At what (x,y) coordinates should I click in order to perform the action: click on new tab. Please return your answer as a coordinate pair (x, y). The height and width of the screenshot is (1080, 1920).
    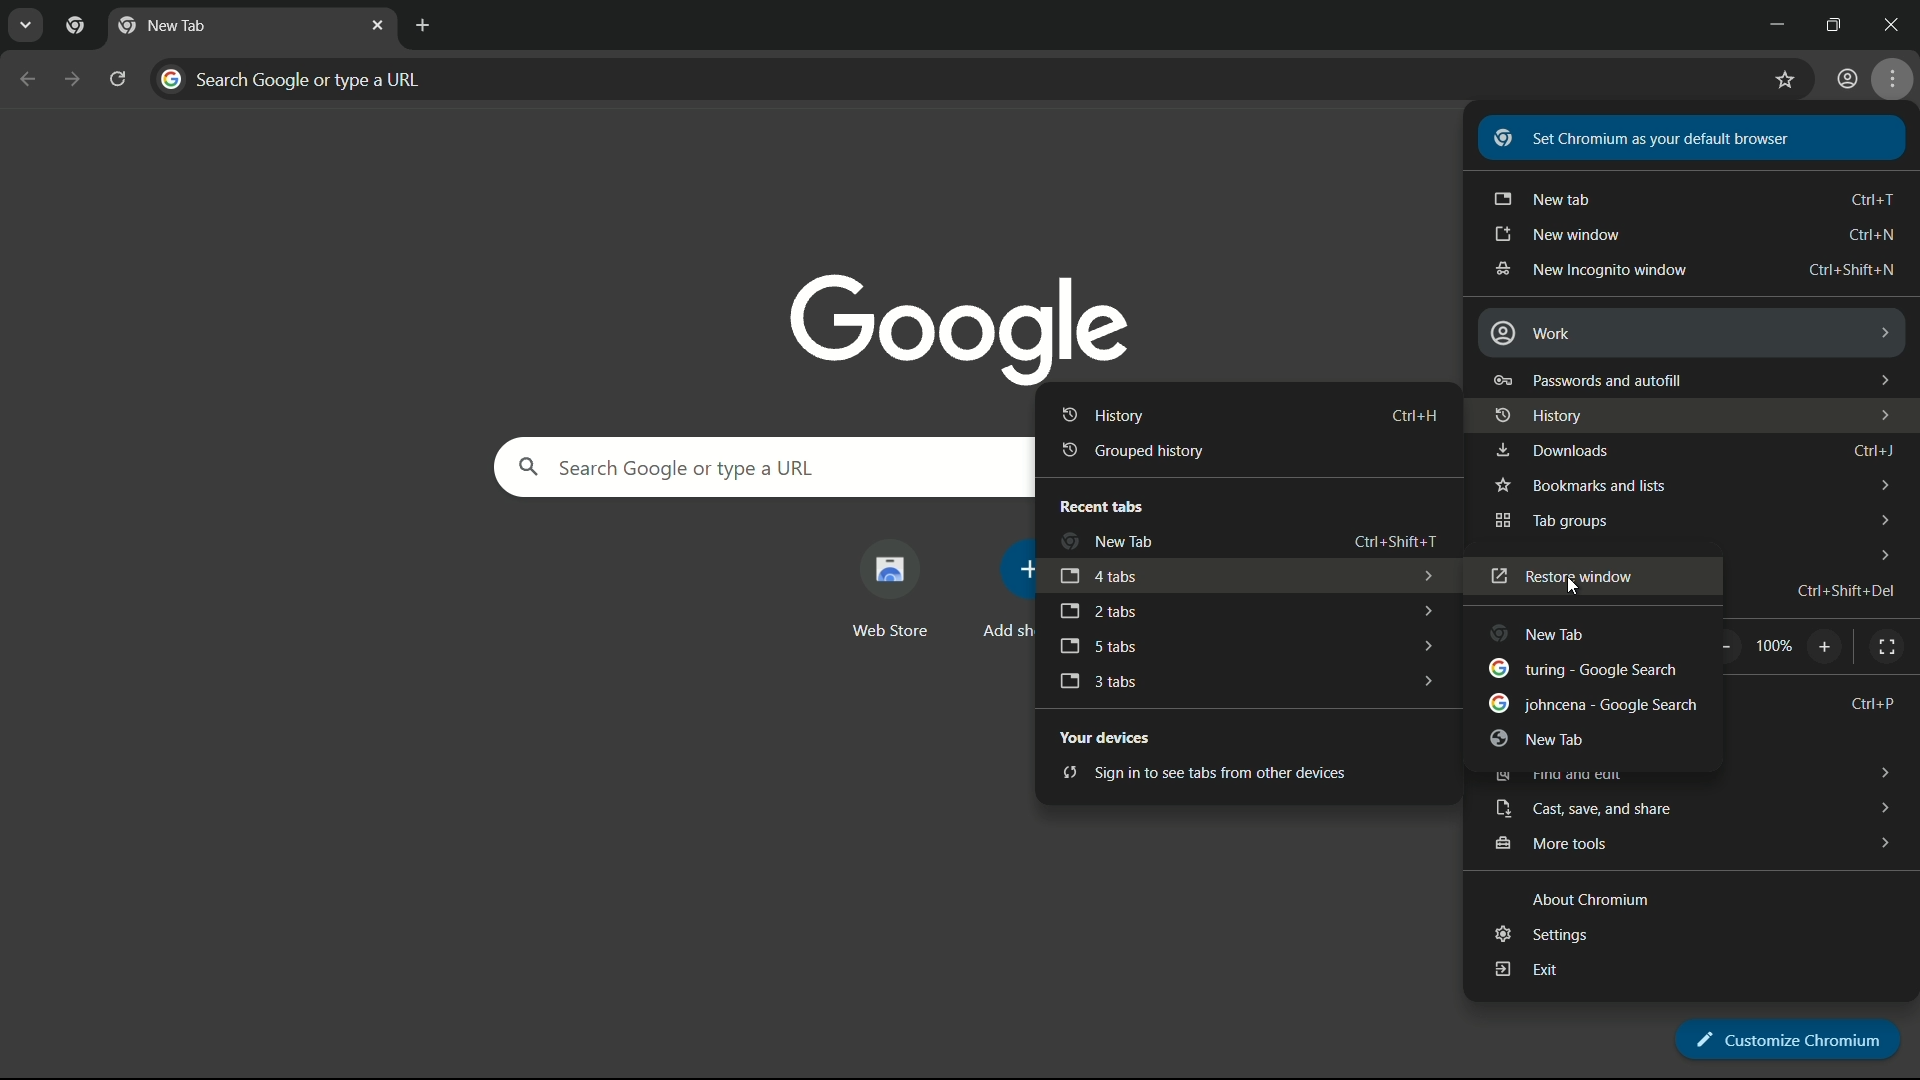
    Looking at the image, I should click on (162, 26).